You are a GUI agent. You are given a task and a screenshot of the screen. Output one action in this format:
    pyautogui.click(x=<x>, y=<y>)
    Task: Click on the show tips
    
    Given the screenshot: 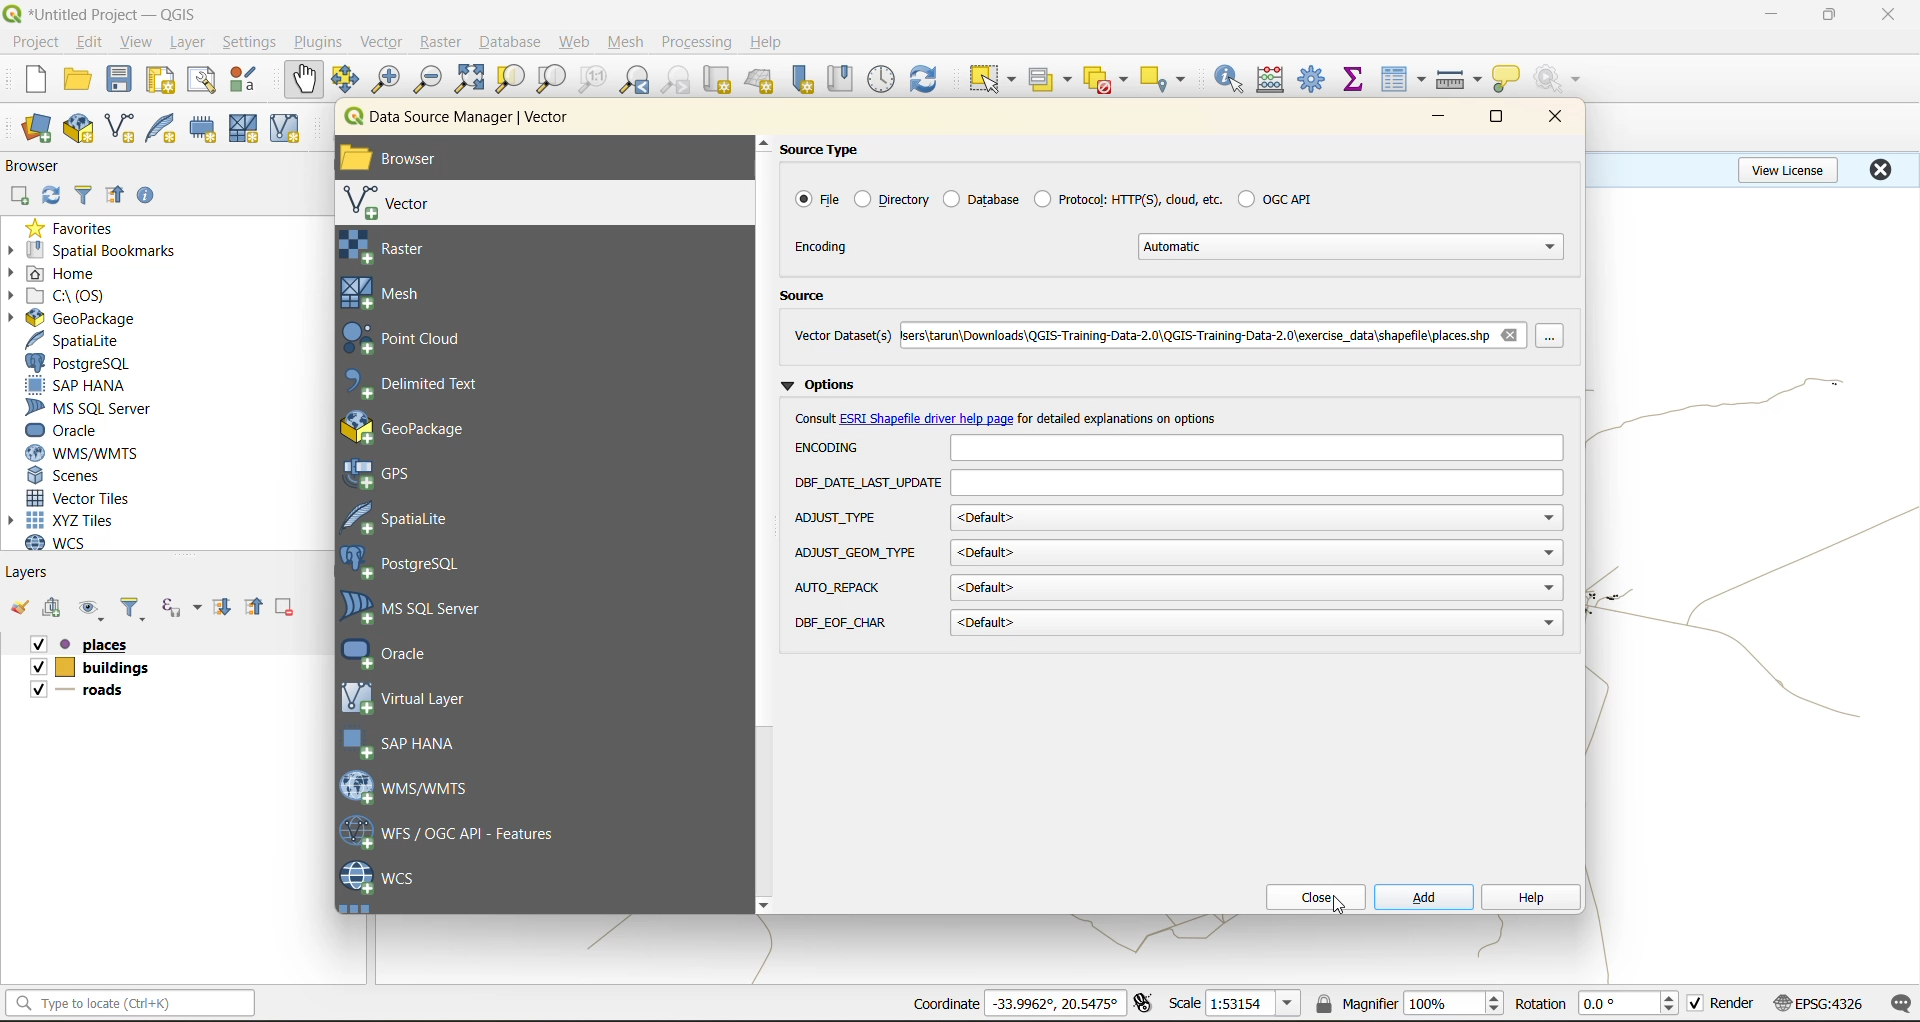 What is the action you would take?
    pyautogui.click(x=1507, y=80)
    